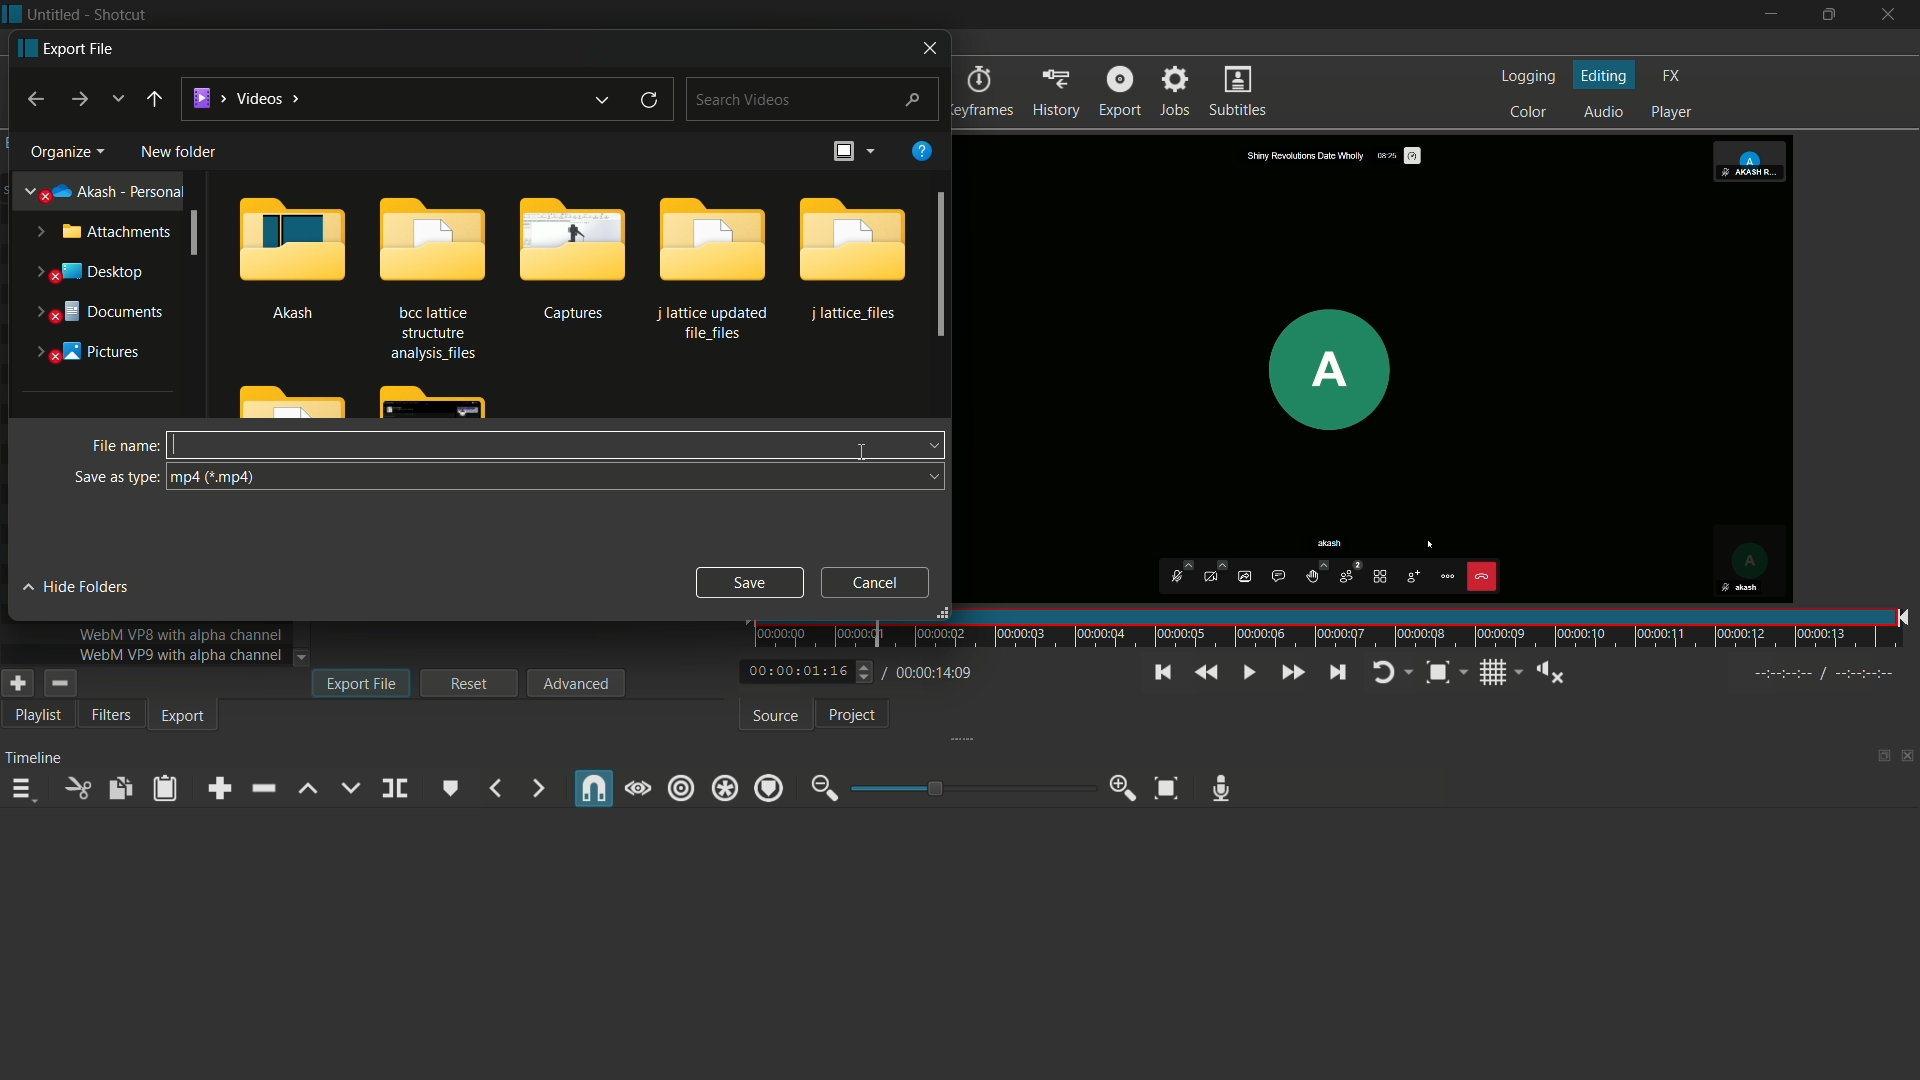 The image size is (1920, 1080). What do you see at coordinates (943, 268) in the screenshot?
I see `scroll bar` at bounding box center [943, 268].